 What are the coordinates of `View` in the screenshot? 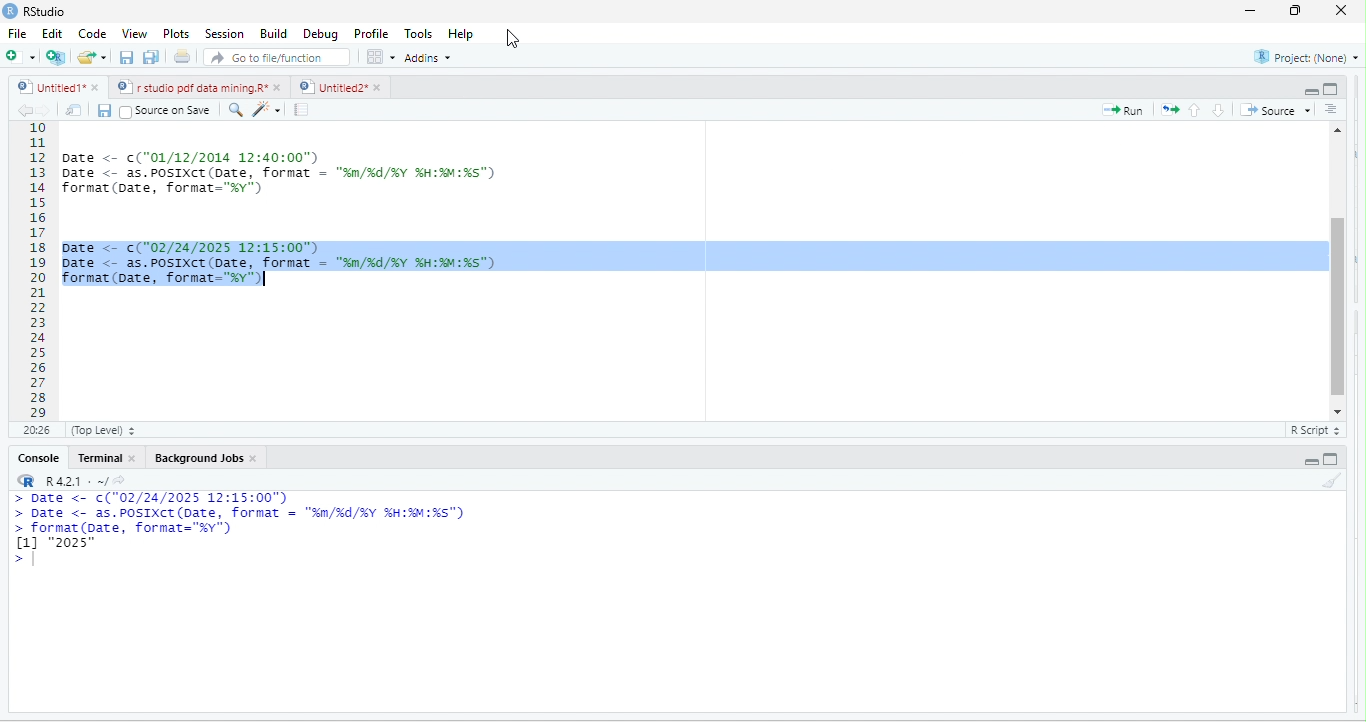 It's located at (134, 33).